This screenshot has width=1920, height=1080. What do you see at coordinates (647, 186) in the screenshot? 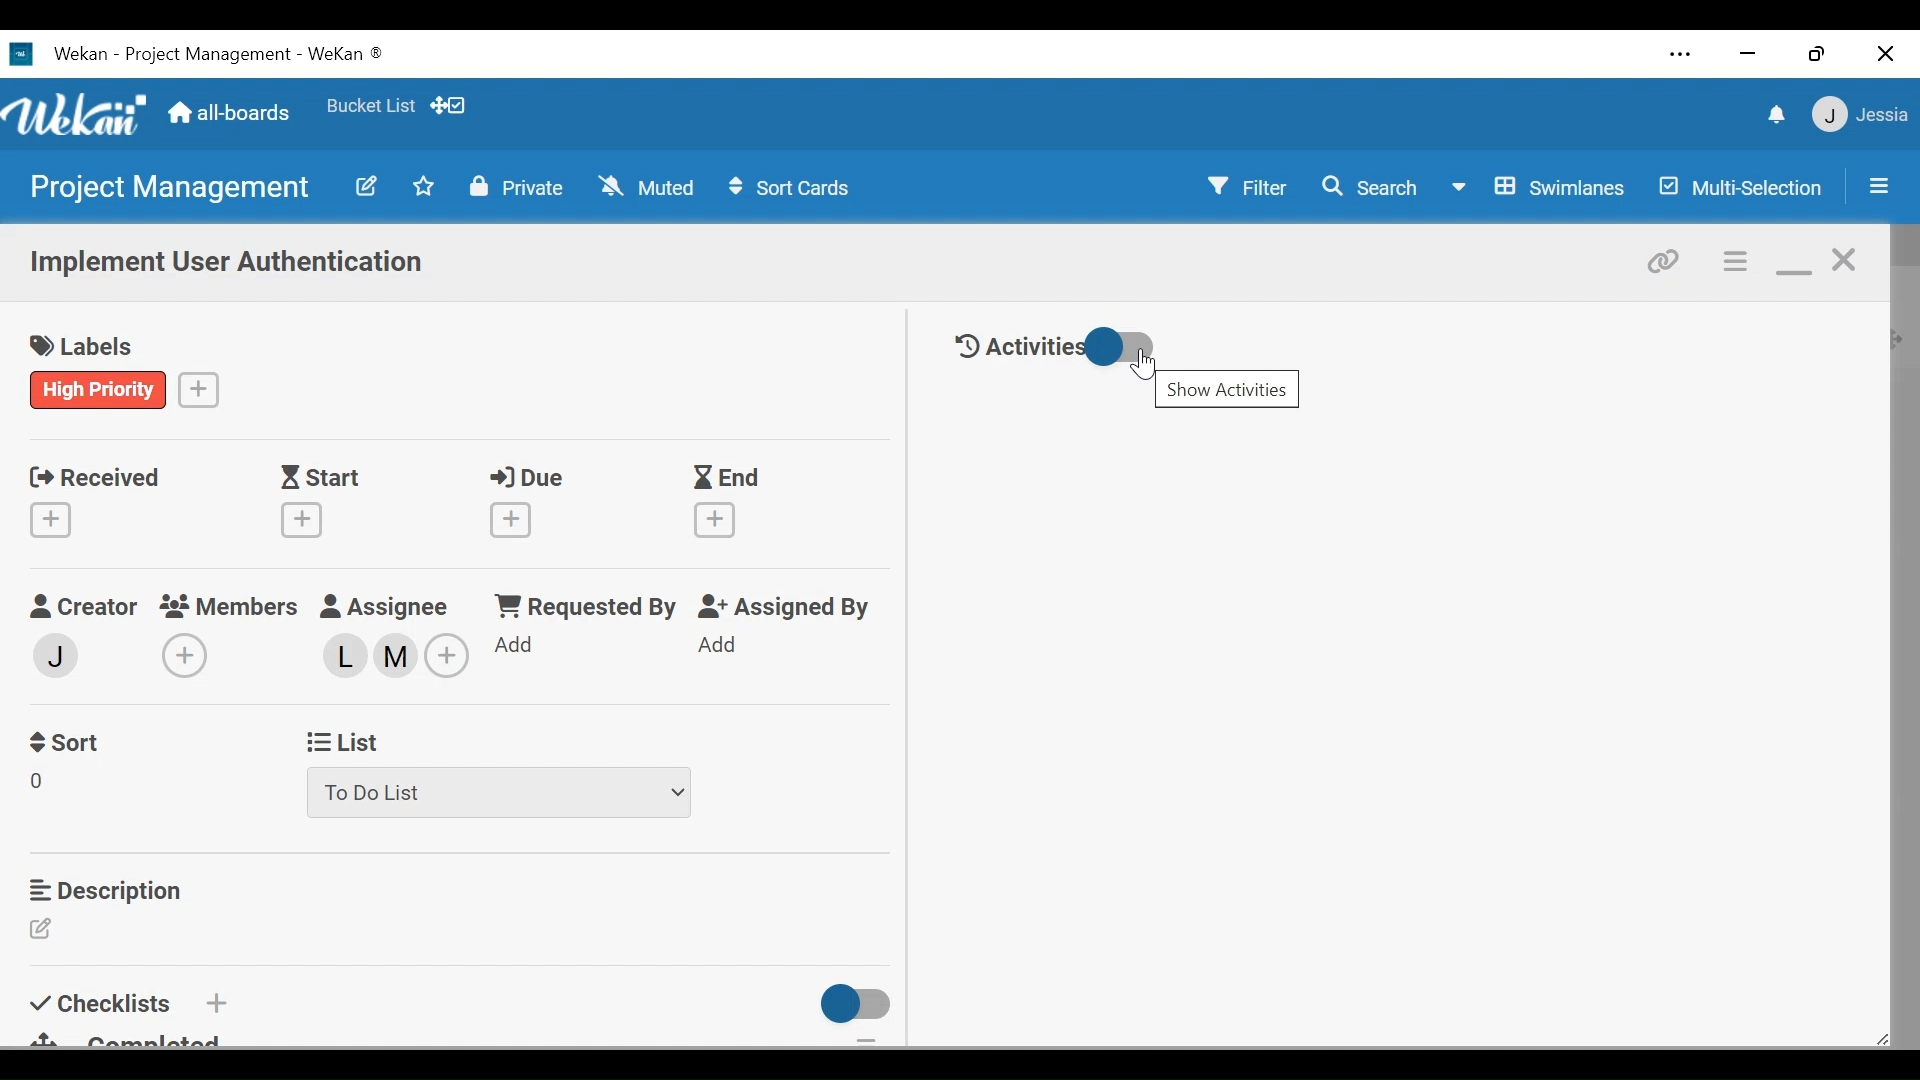
I see `Muted` at bounding box center [647, 186].